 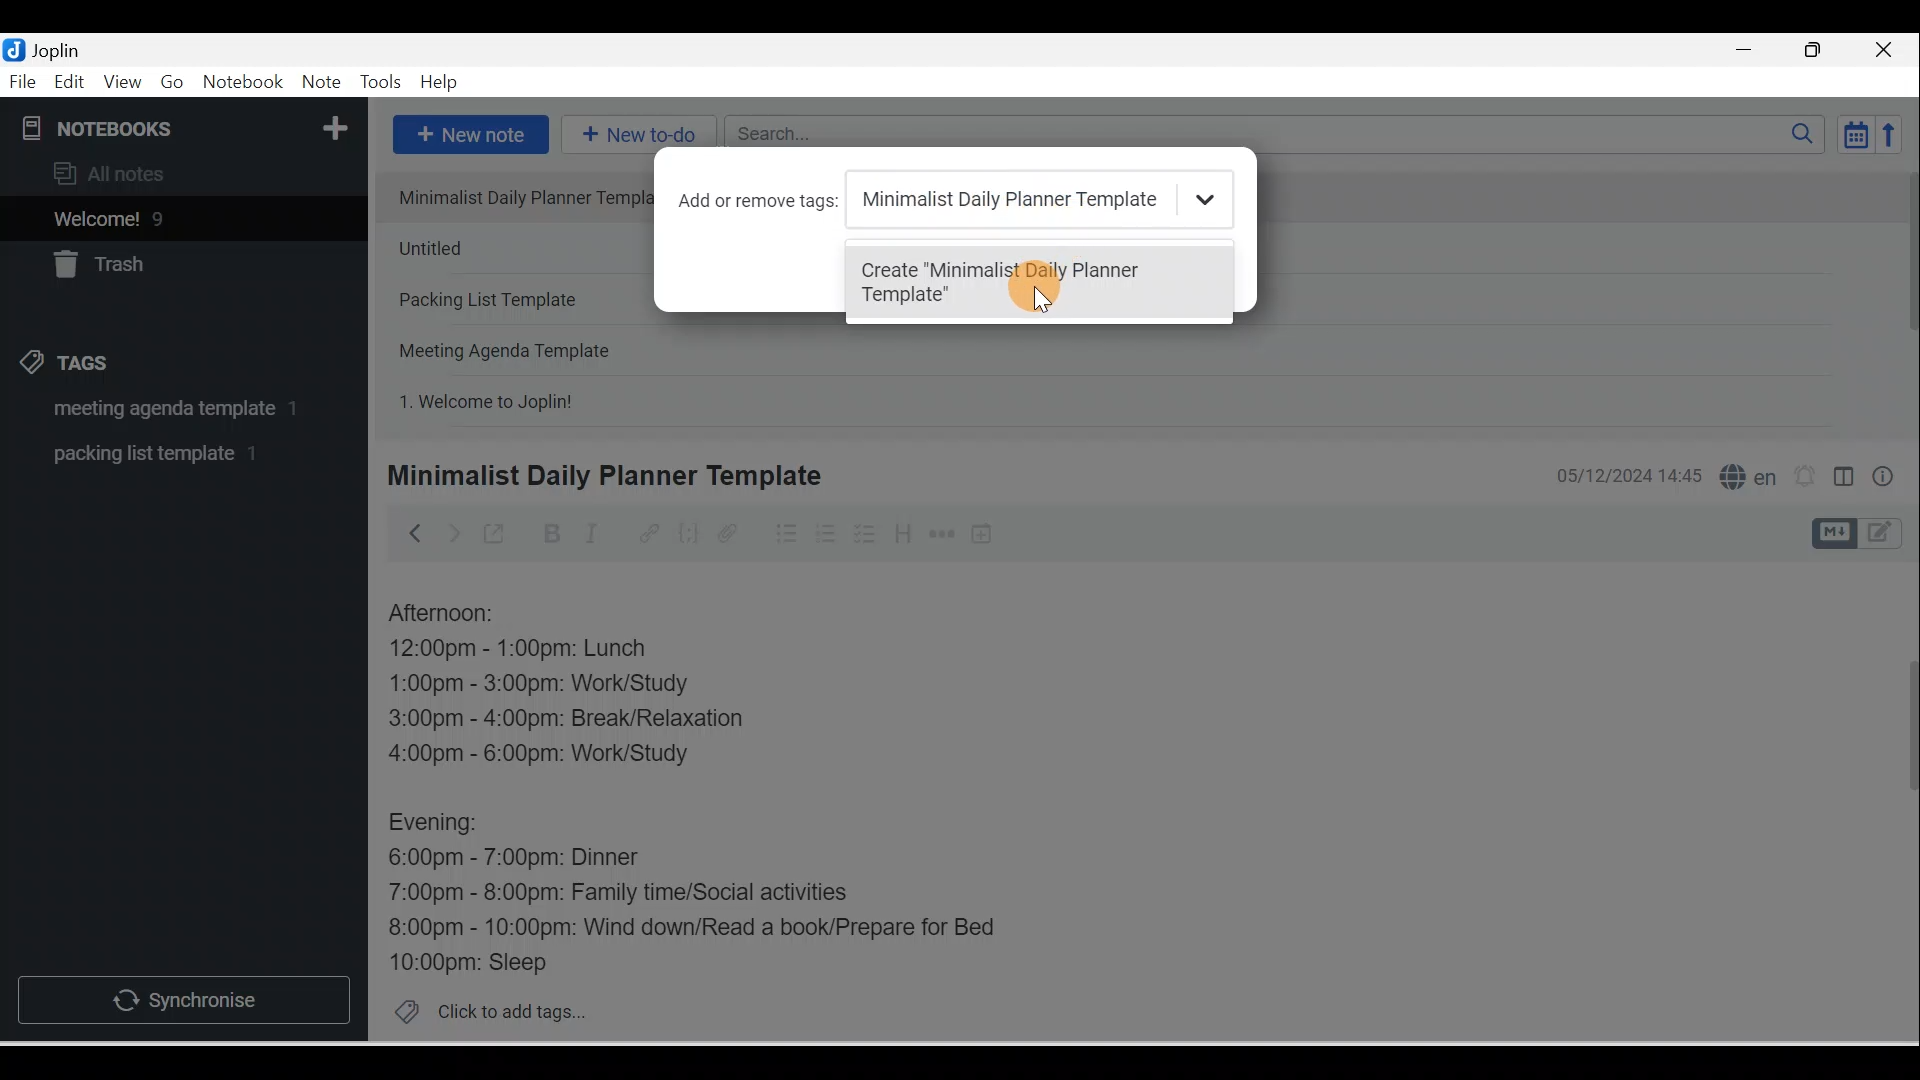 I want to click on Insert time, so click(x=981, y=535).